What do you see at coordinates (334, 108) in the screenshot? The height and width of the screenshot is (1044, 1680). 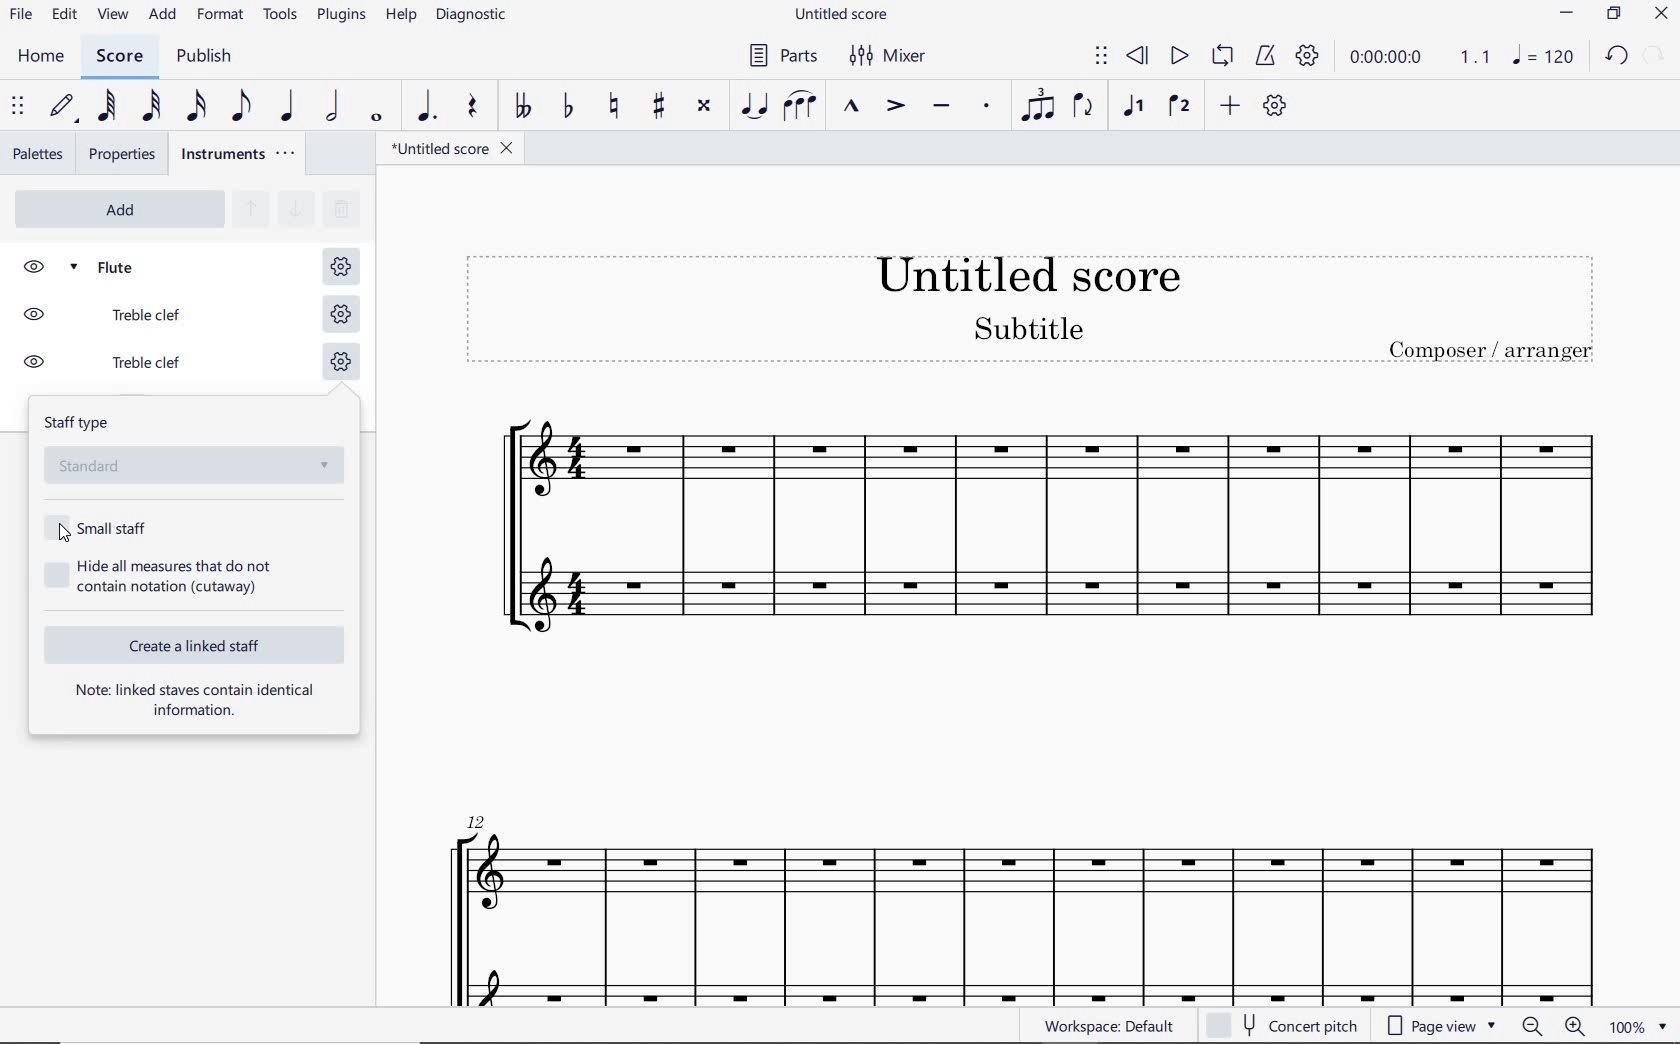 I see `HALF NOTE` at bounding box center [334, 108].